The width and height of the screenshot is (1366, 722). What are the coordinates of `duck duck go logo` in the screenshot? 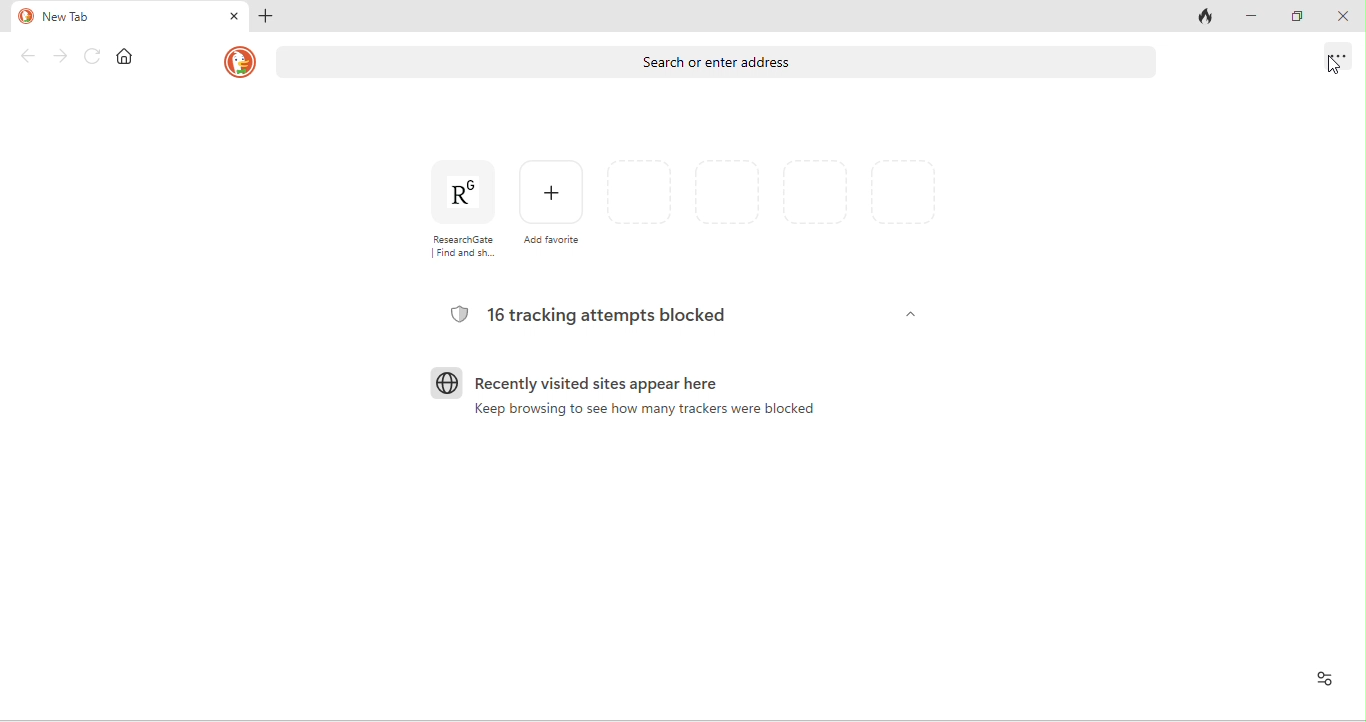 It's located at (239, 62).